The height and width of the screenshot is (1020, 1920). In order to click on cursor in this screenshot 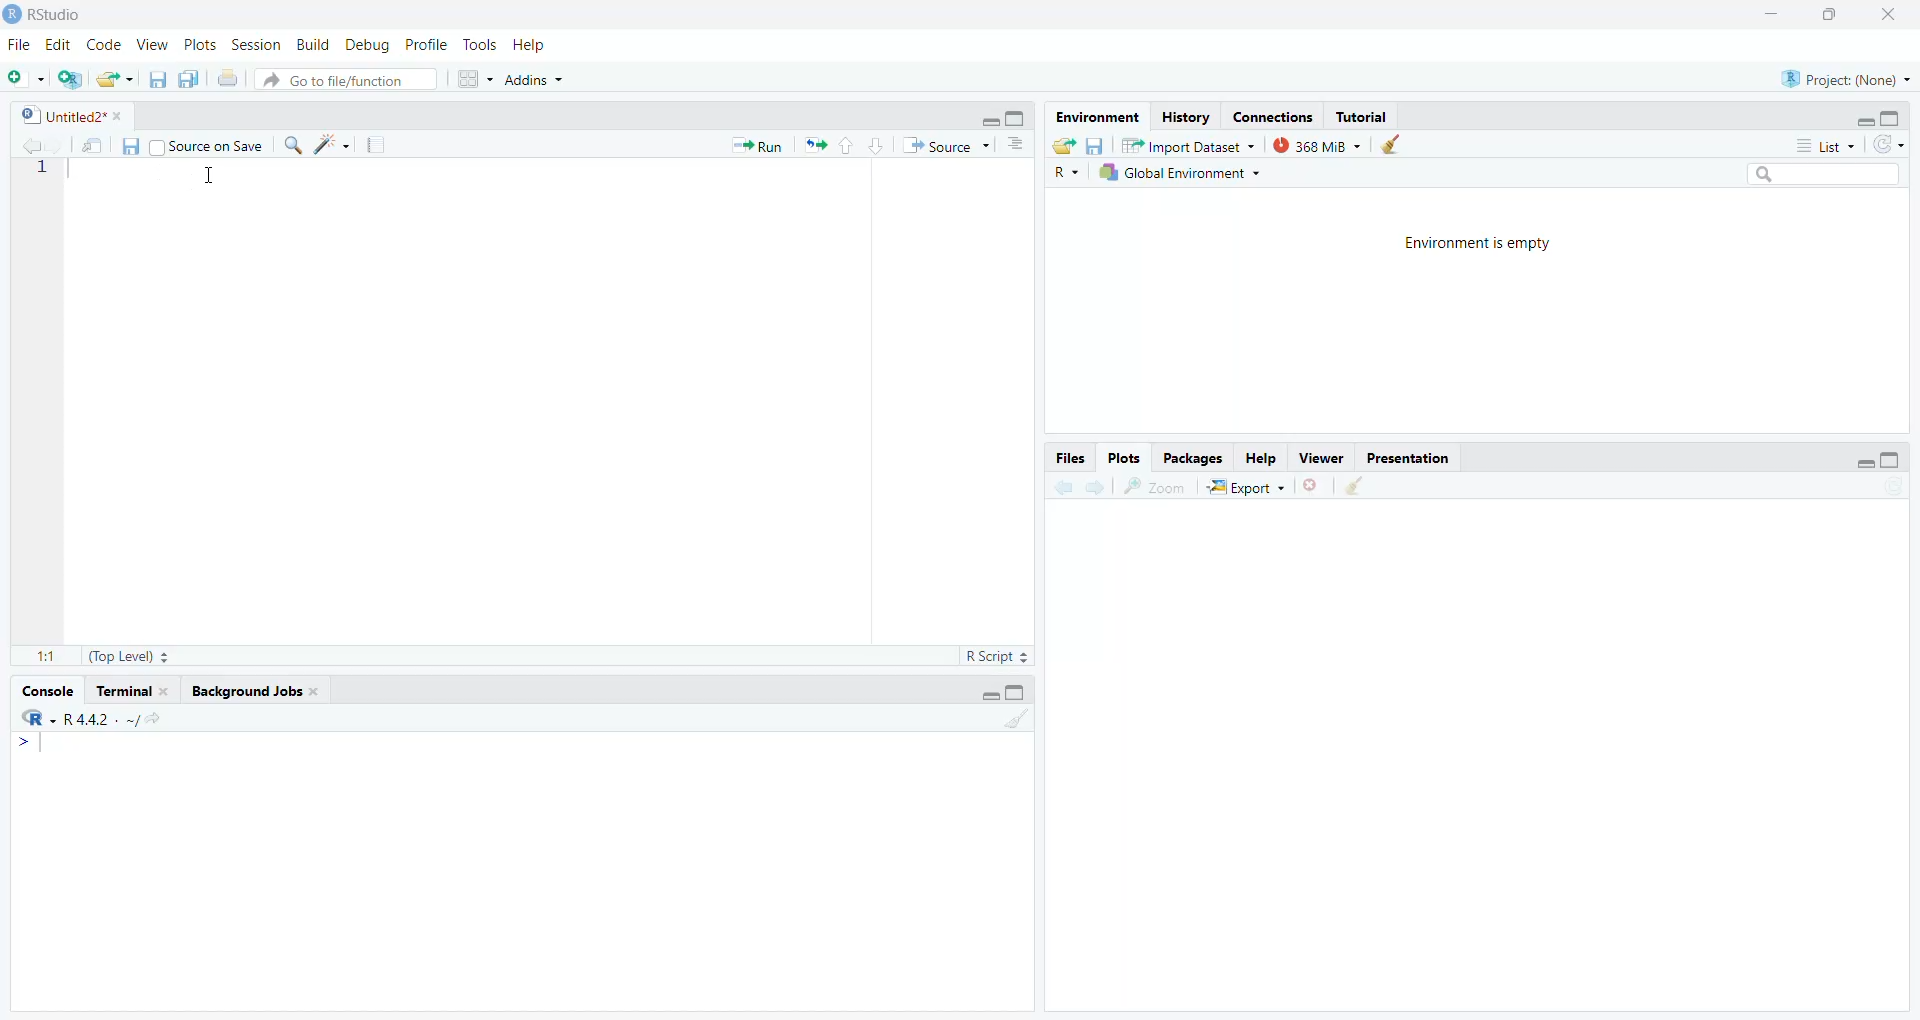, I will do `click(208, 177)`.